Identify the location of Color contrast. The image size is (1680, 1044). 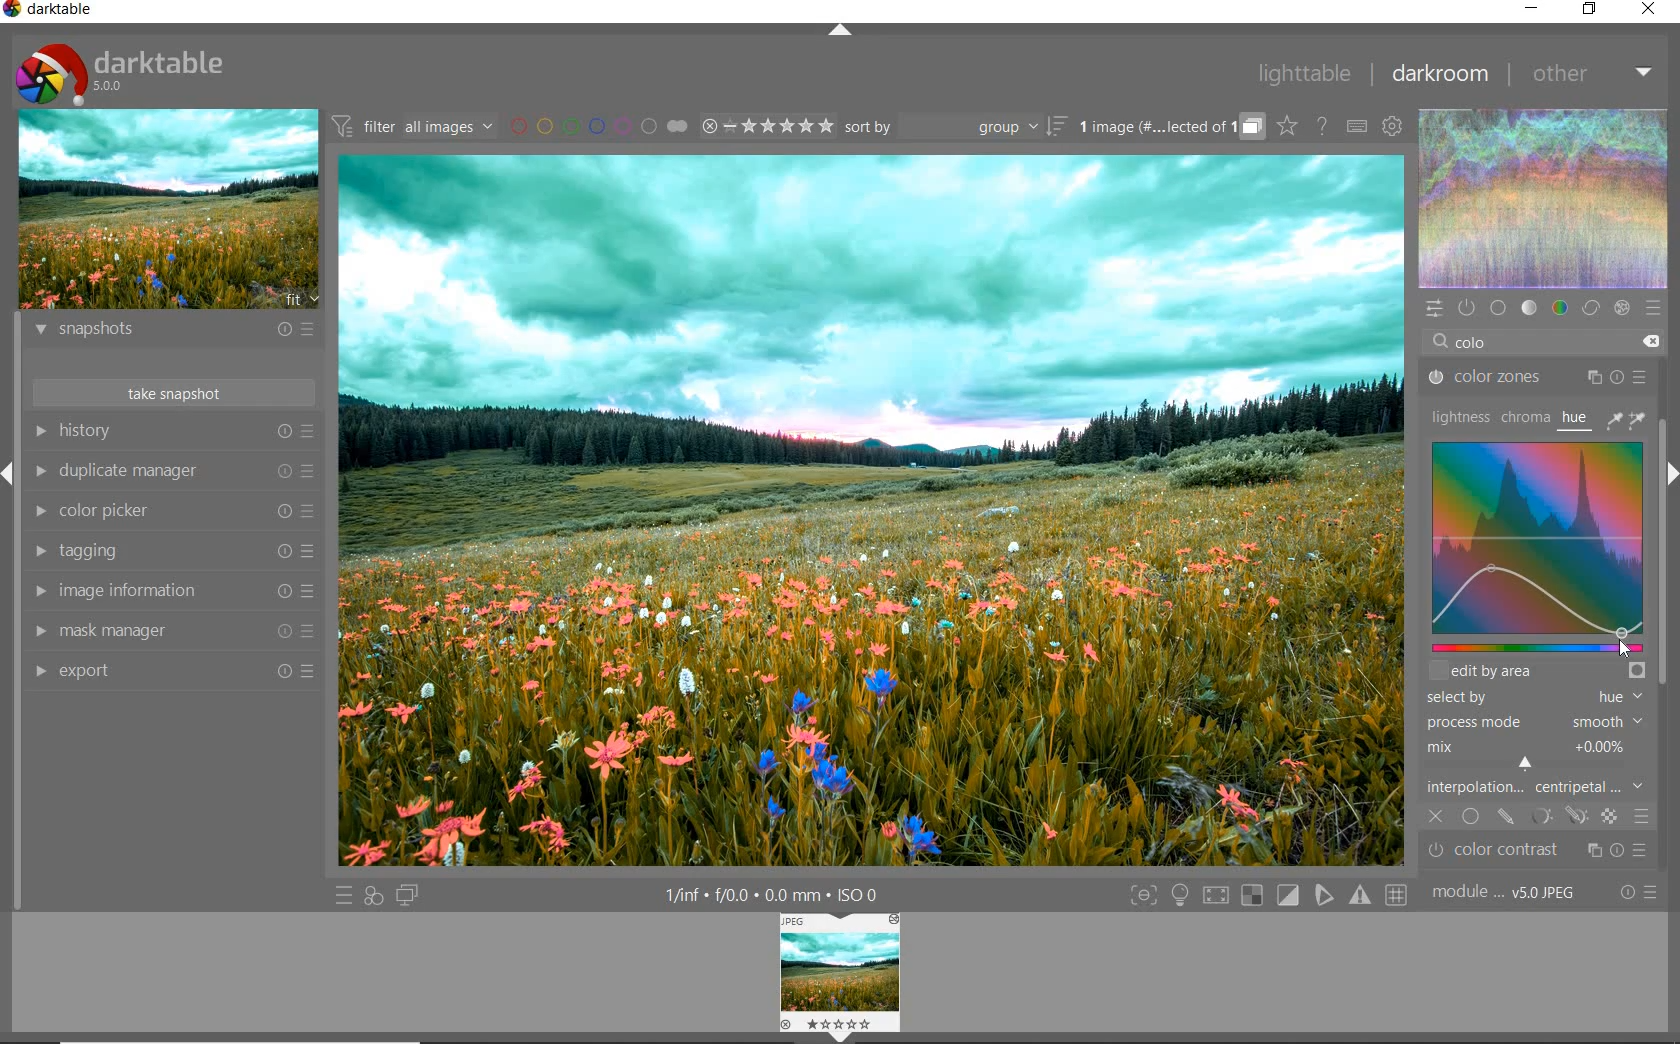
(1548, 851).